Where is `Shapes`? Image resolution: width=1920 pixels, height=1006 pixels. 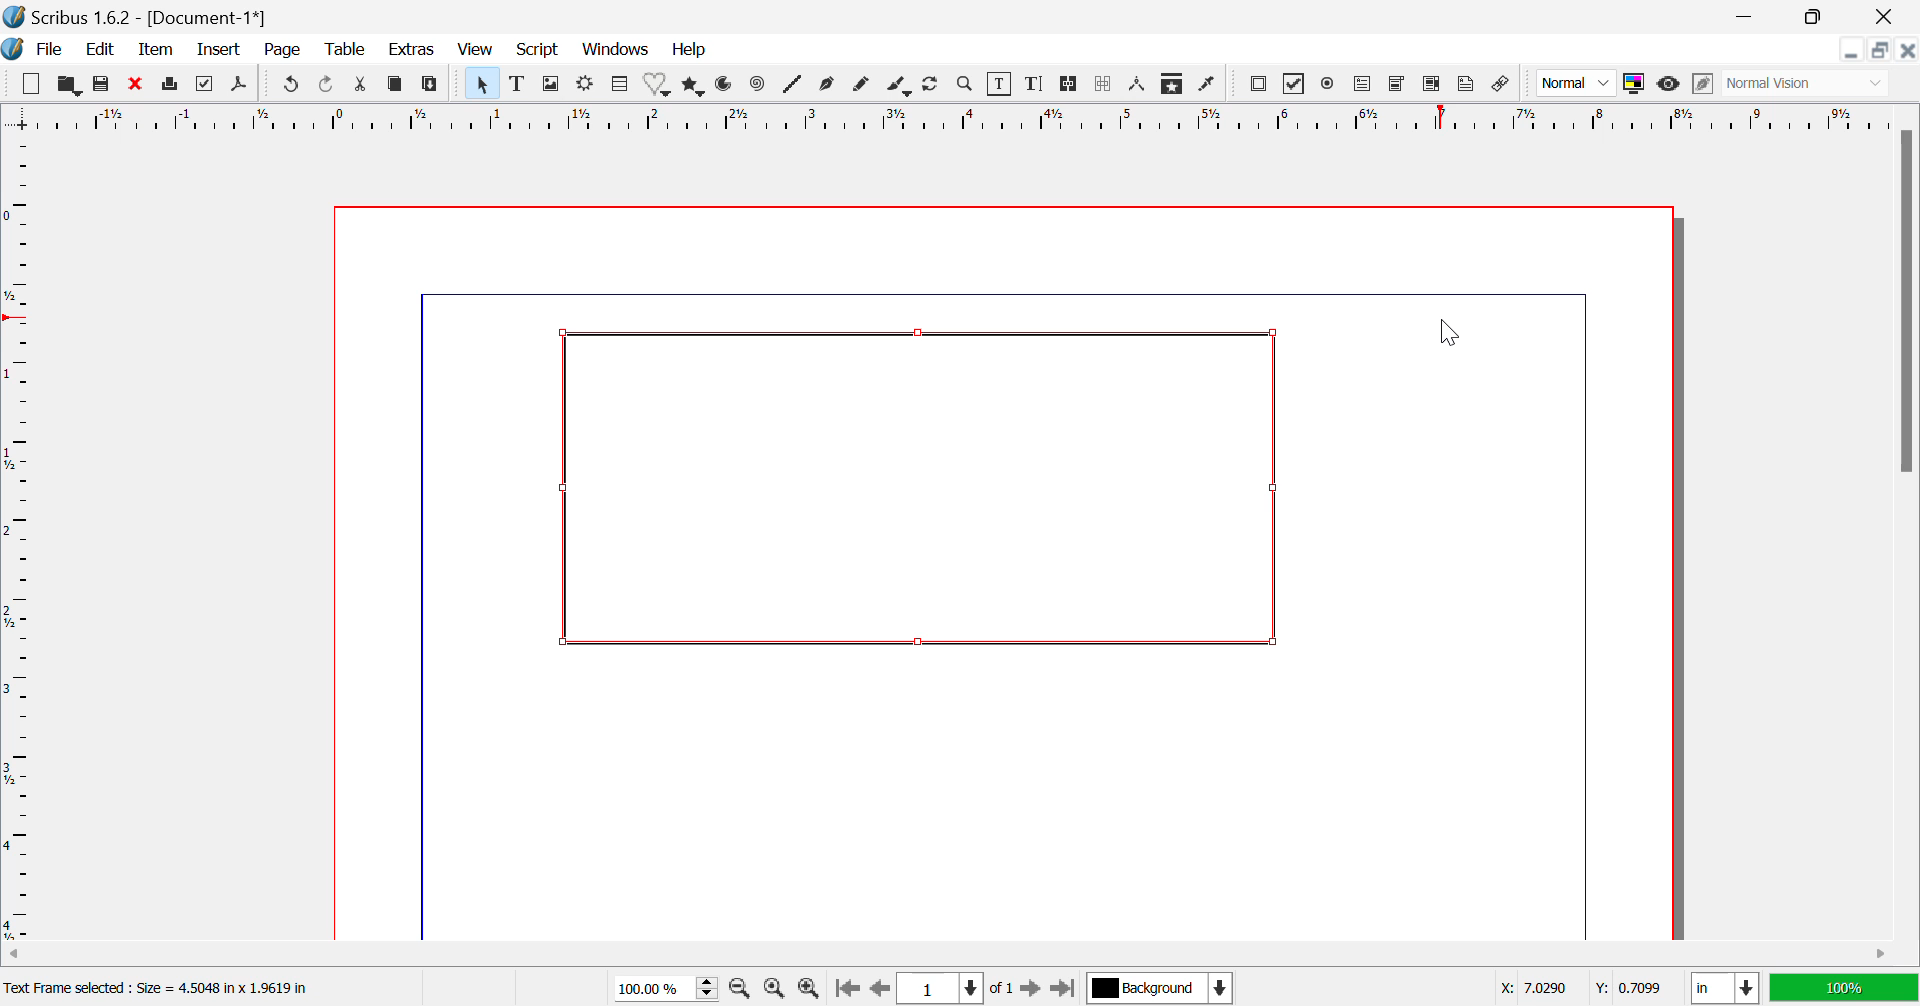
Shapes is located at coordinates (660, 87).